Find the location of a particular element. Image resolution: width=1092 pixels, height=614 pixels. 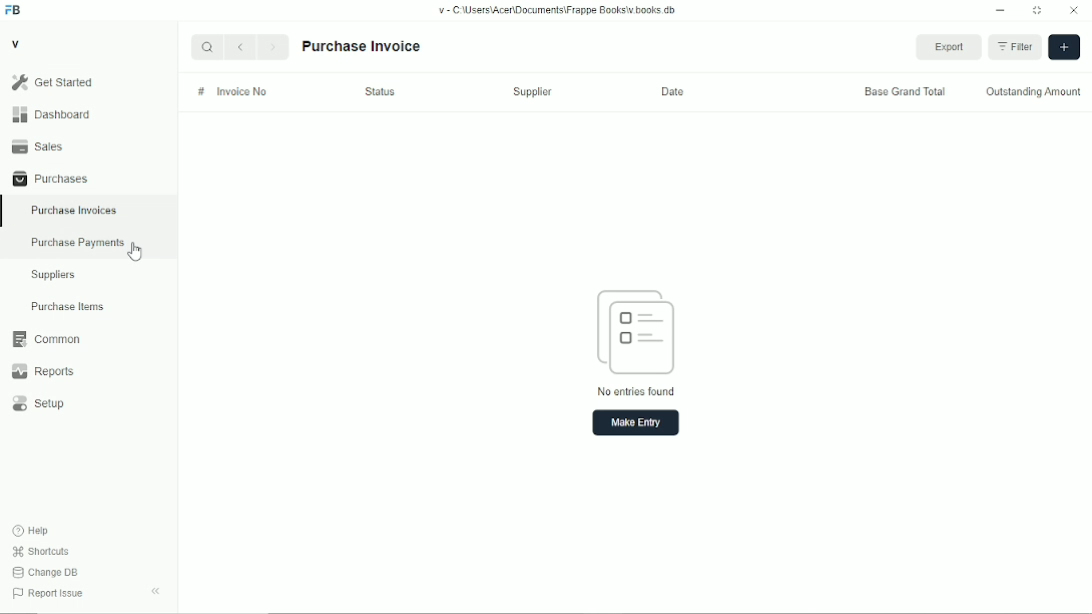

Outstanding Amount is located at coordinates (1033, 92).